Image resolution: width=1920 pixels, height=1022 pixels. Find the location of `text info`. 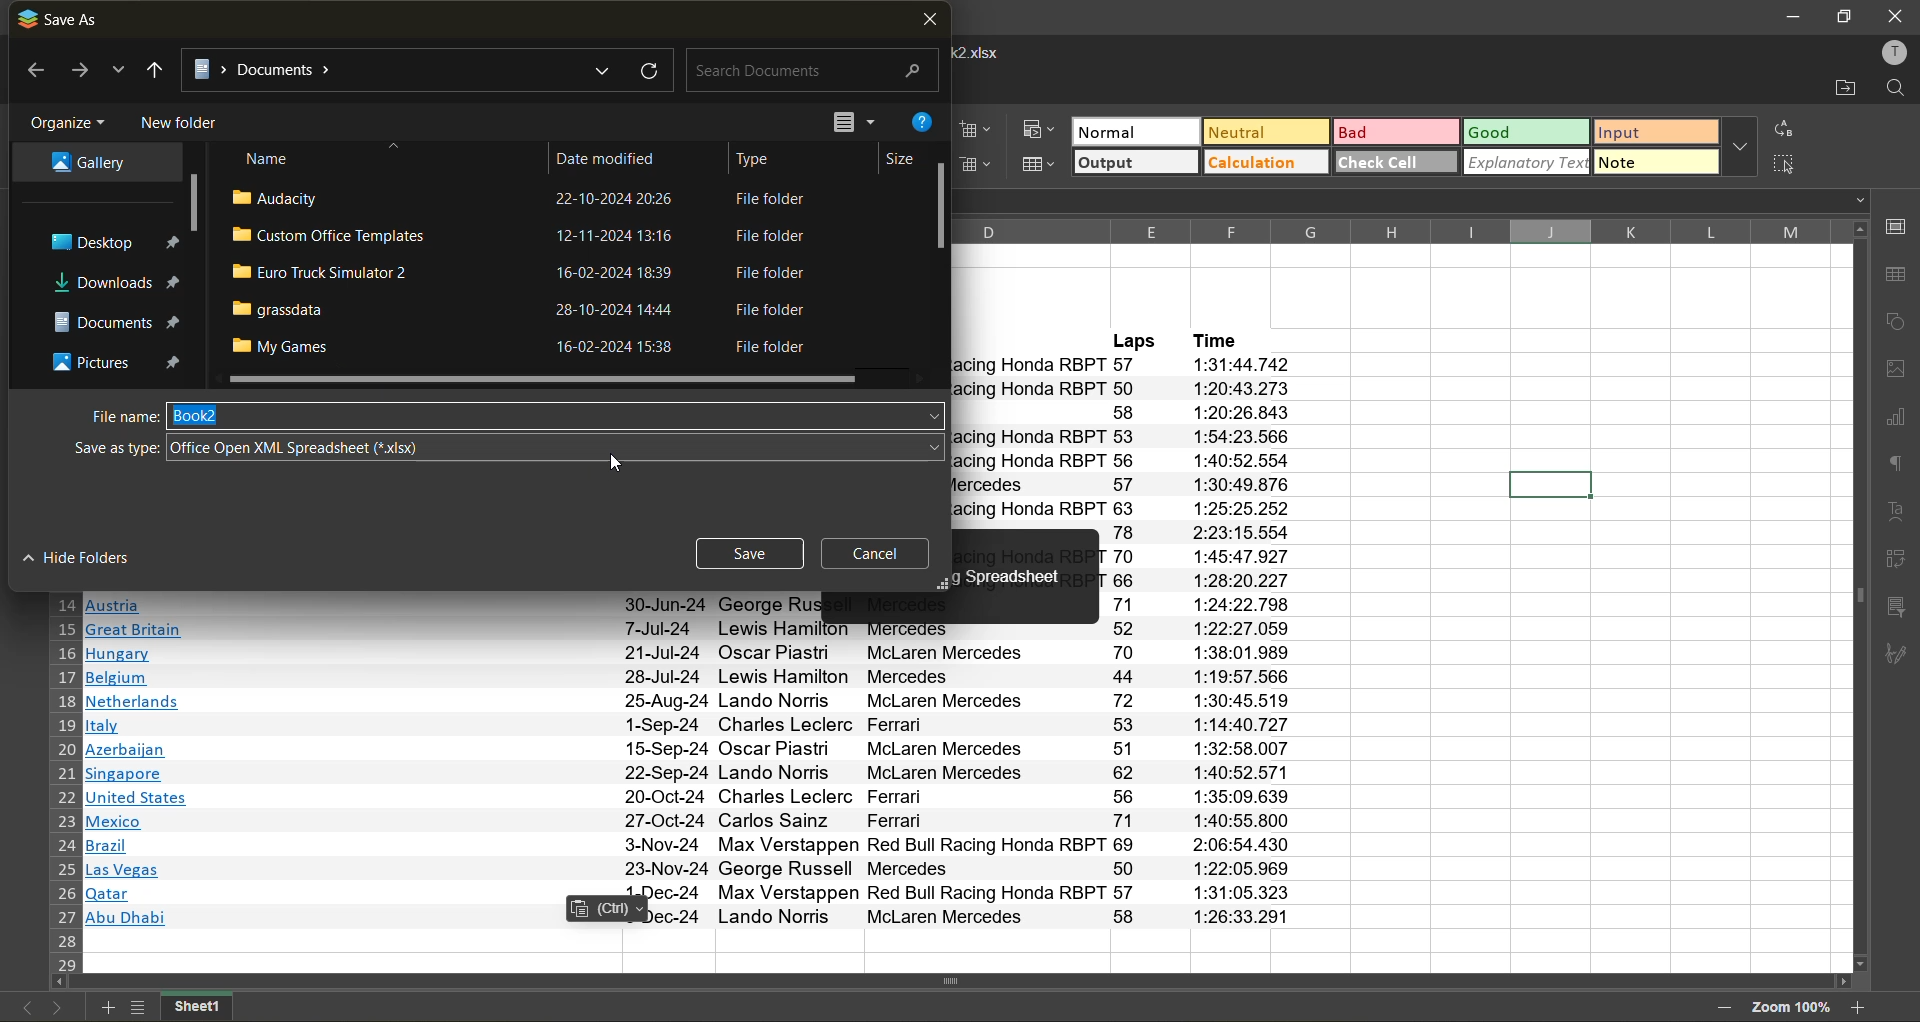

text info is located at coordinates (694, 774).